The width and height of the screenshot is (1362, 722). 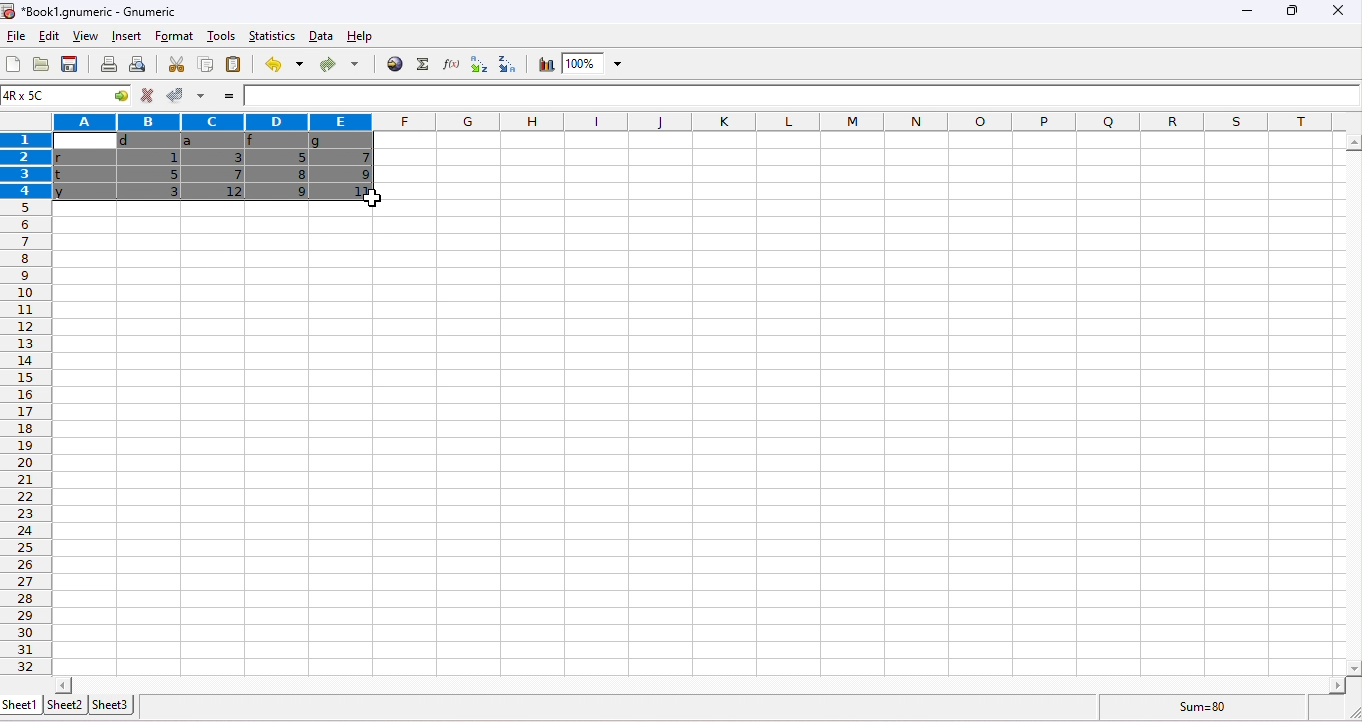 I want to click on rows, so click(x=26, y=164).